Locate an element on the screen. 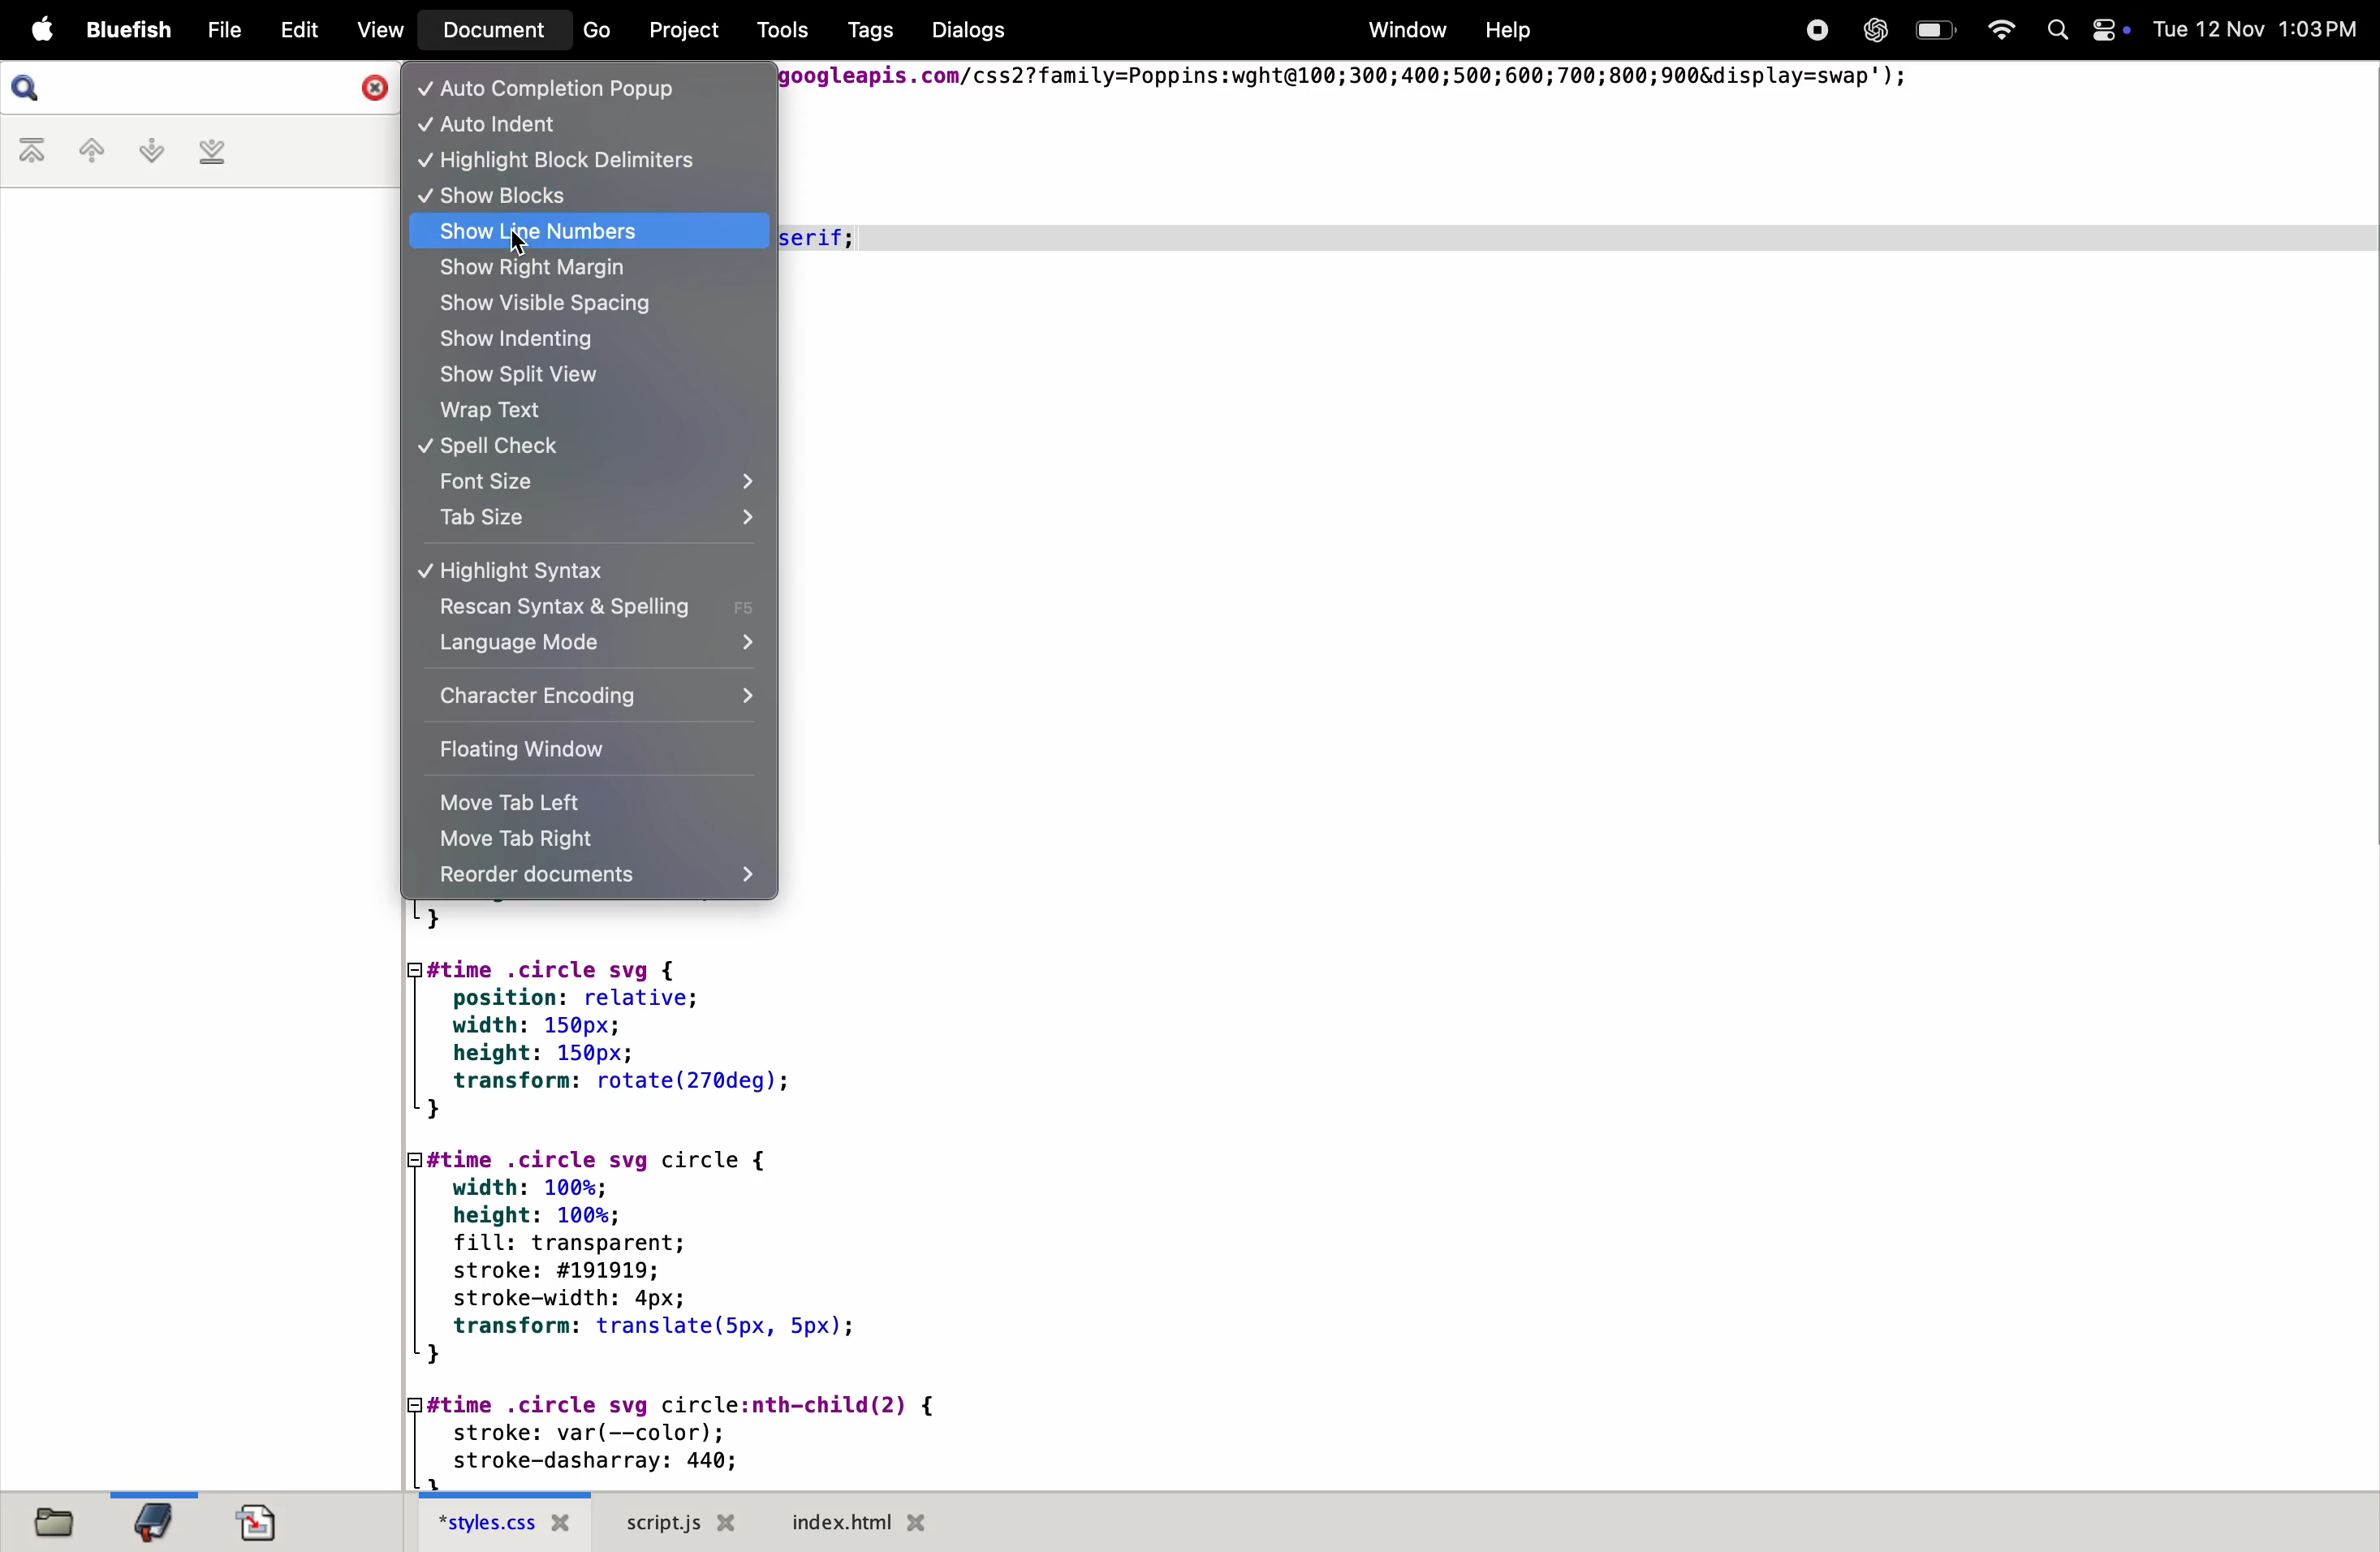  show split view is located at coordinates (597, 378).